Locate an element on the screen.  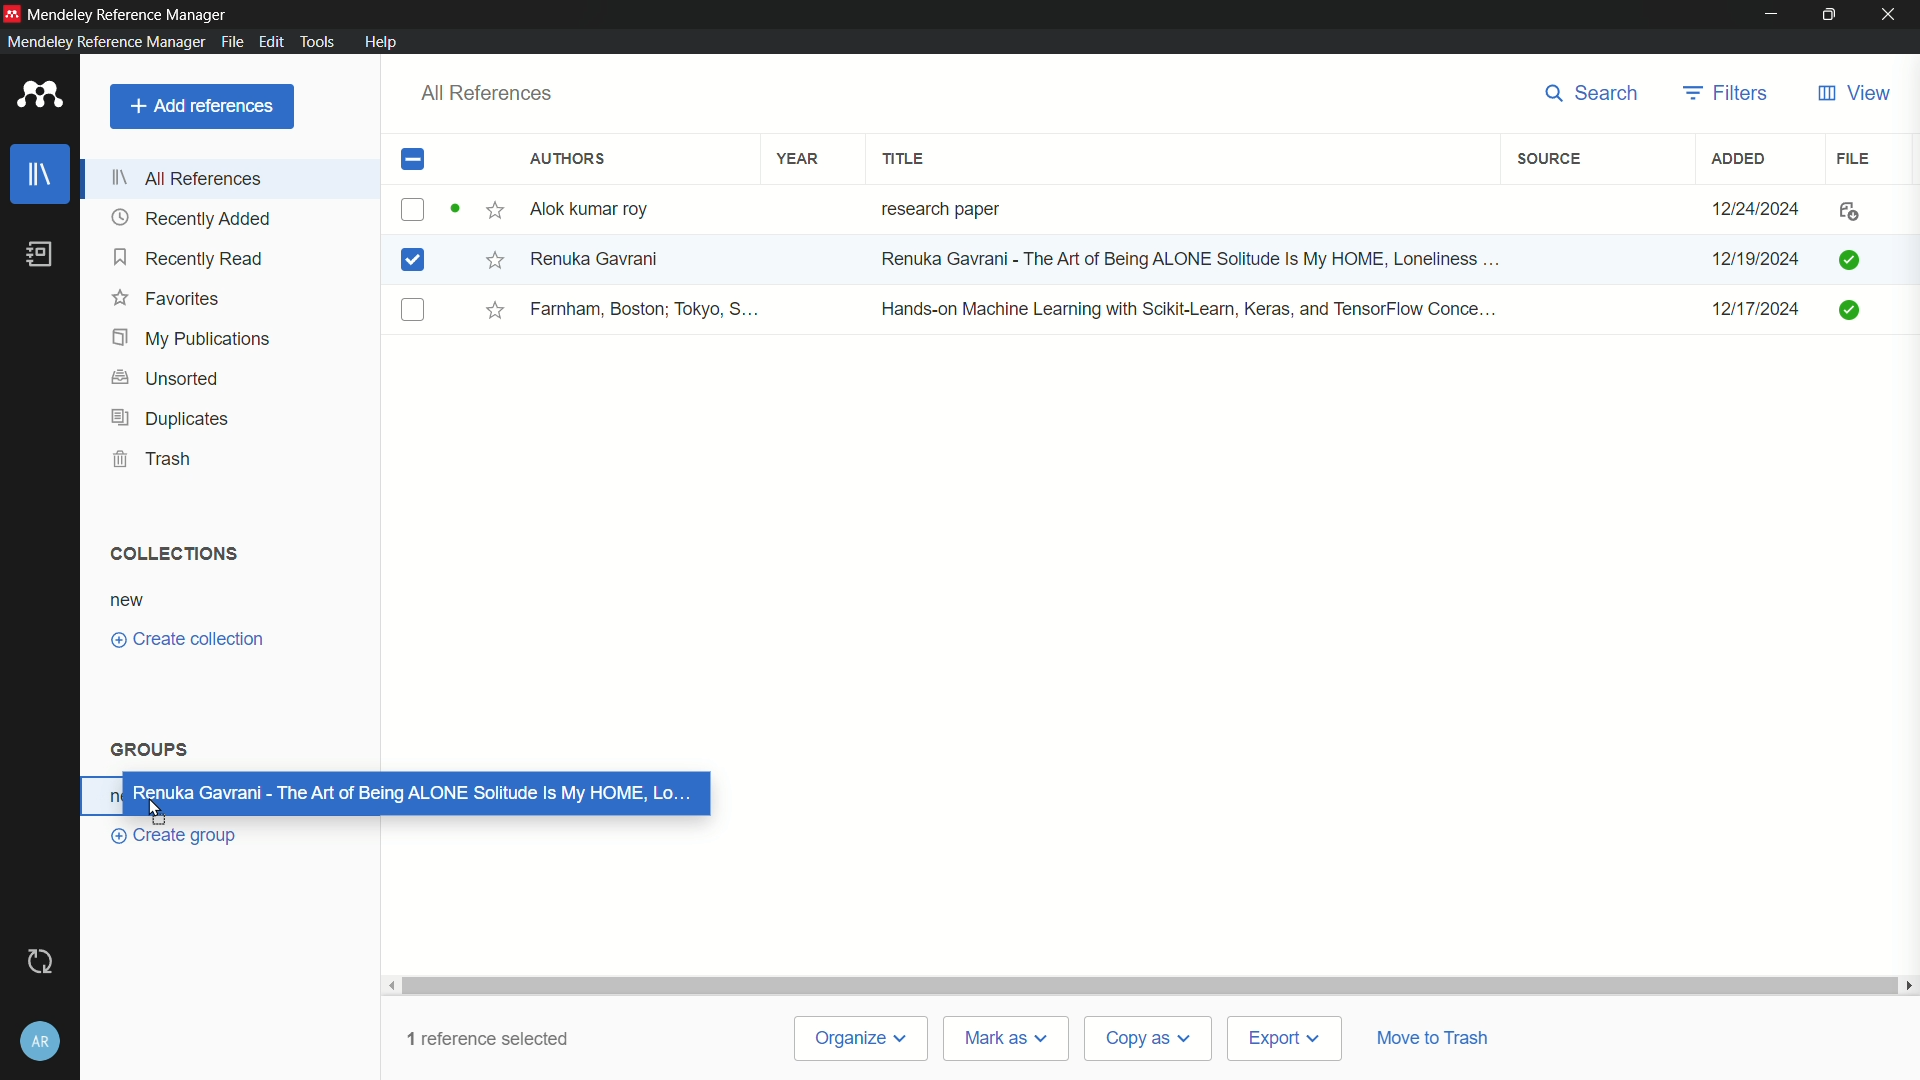
Alok Kumar Rou is located at coordinates (596, 211).